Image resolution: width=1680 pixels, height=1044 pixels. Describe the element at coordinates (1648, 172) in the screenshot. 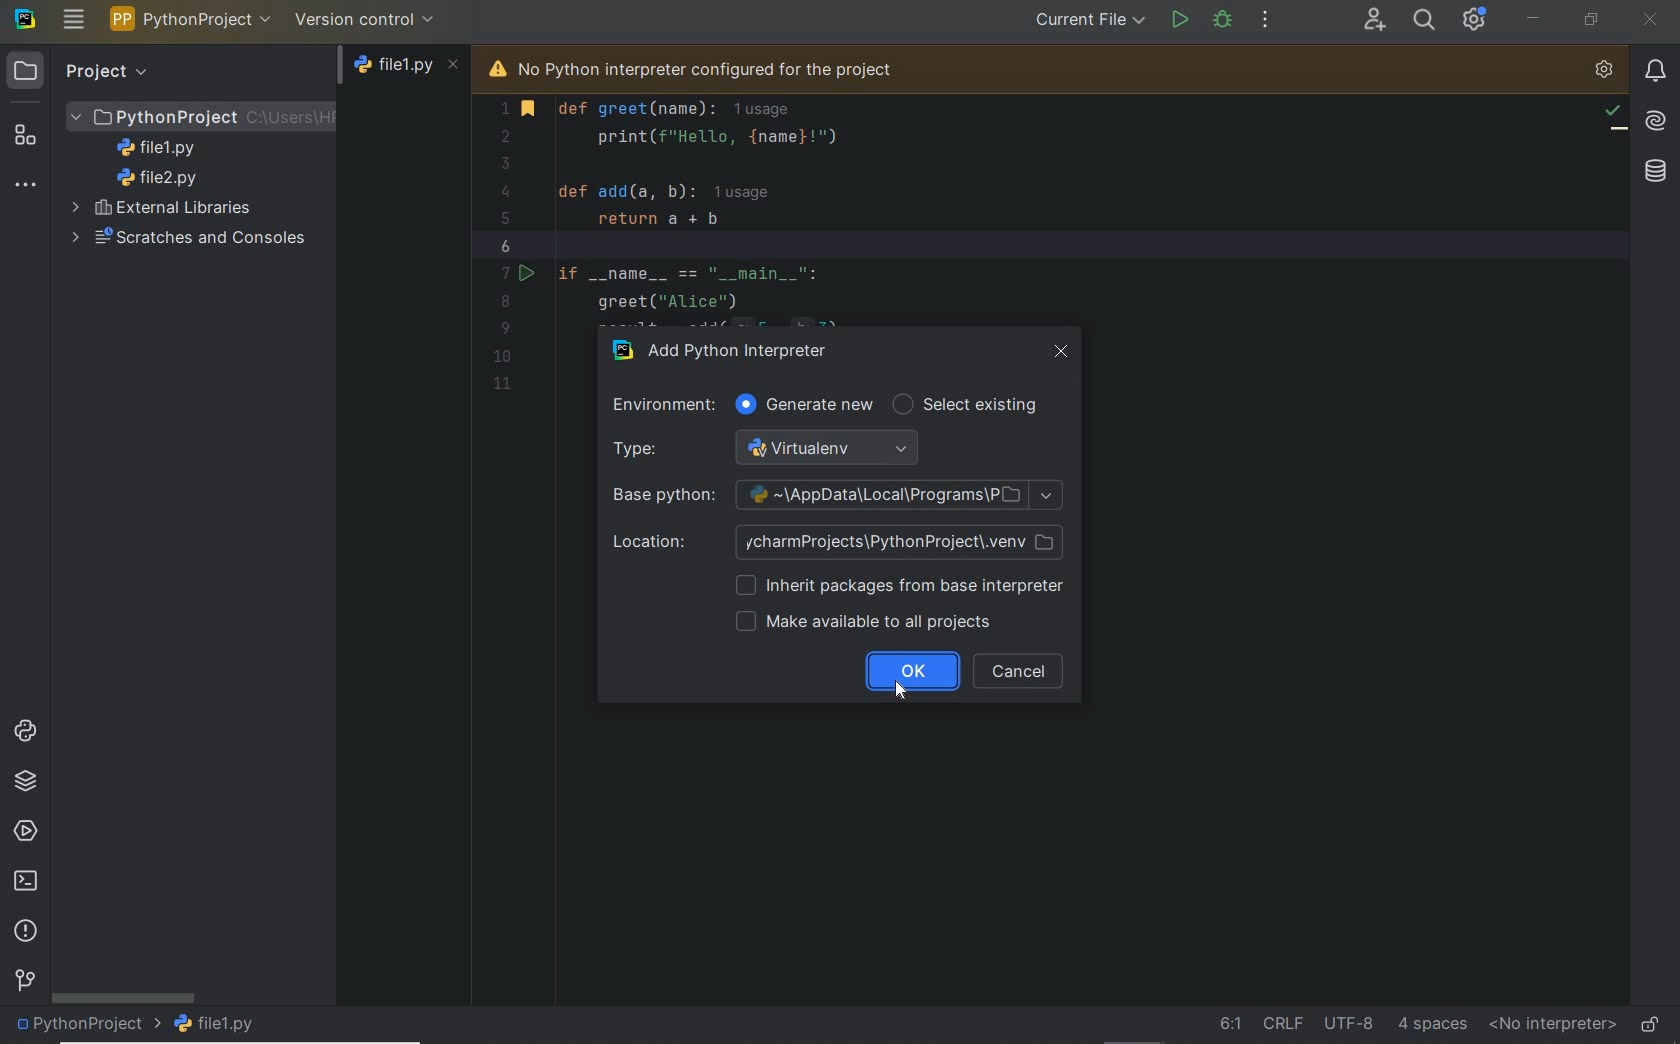

I see `database` at that location.